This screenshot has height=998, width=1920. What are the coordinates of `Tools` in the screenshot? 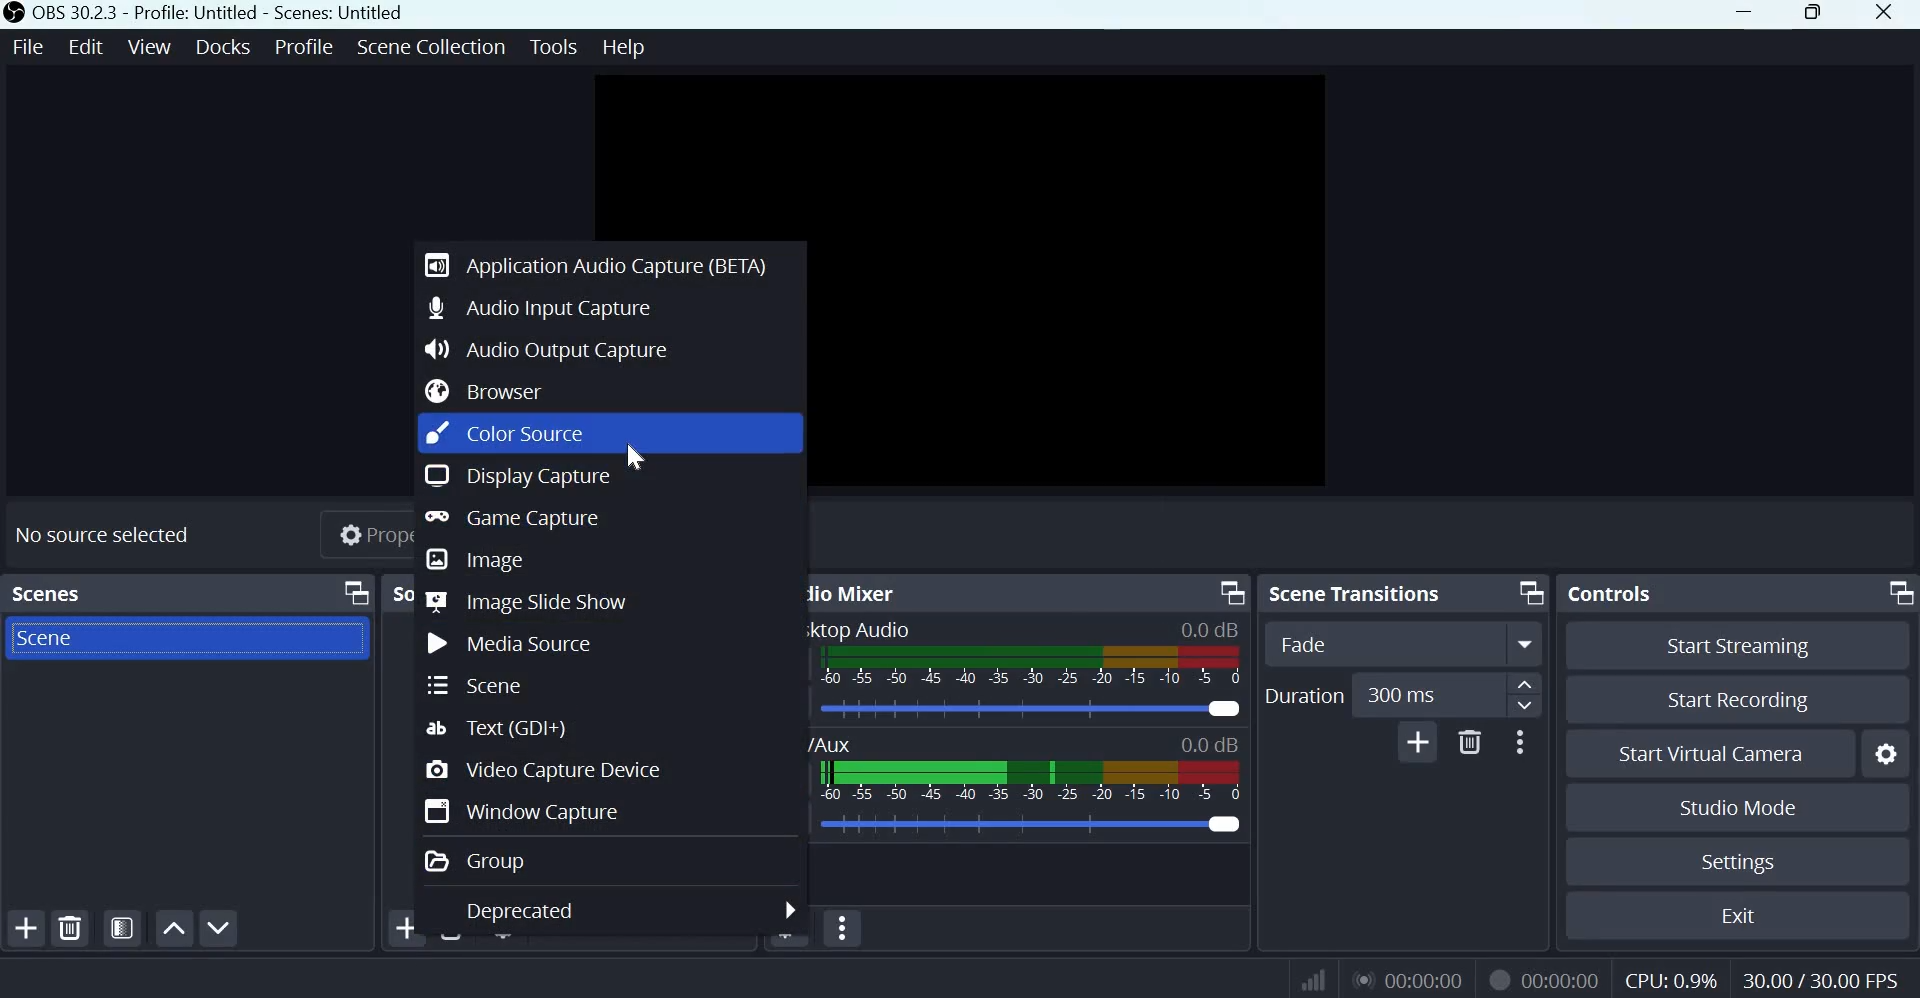 It's located at (555, 47).